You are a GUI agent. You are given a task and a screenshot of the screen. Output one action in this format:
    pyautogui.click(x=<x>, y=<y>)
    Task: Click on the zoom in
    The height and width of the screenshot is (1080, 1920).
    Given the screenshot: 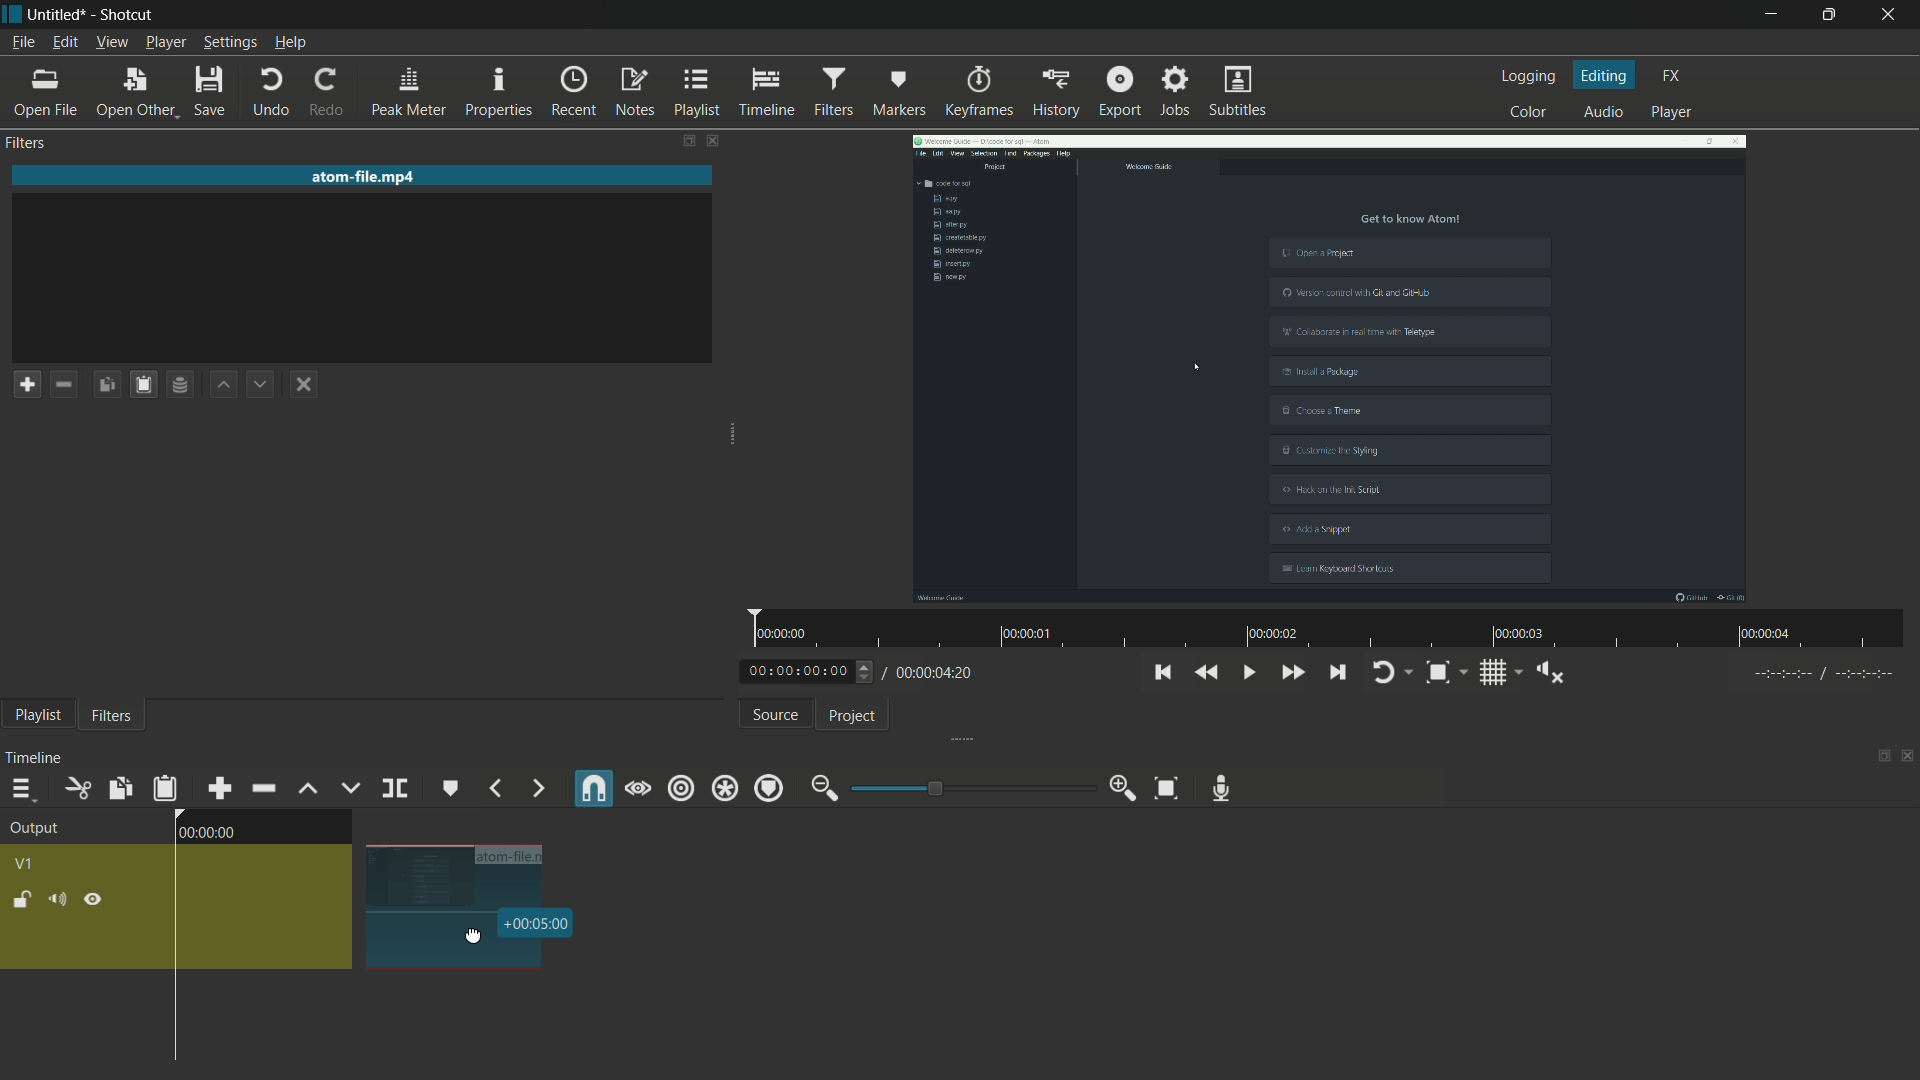 What is the action you would take?
    pyautogui.click(x=1120, y=789)
    